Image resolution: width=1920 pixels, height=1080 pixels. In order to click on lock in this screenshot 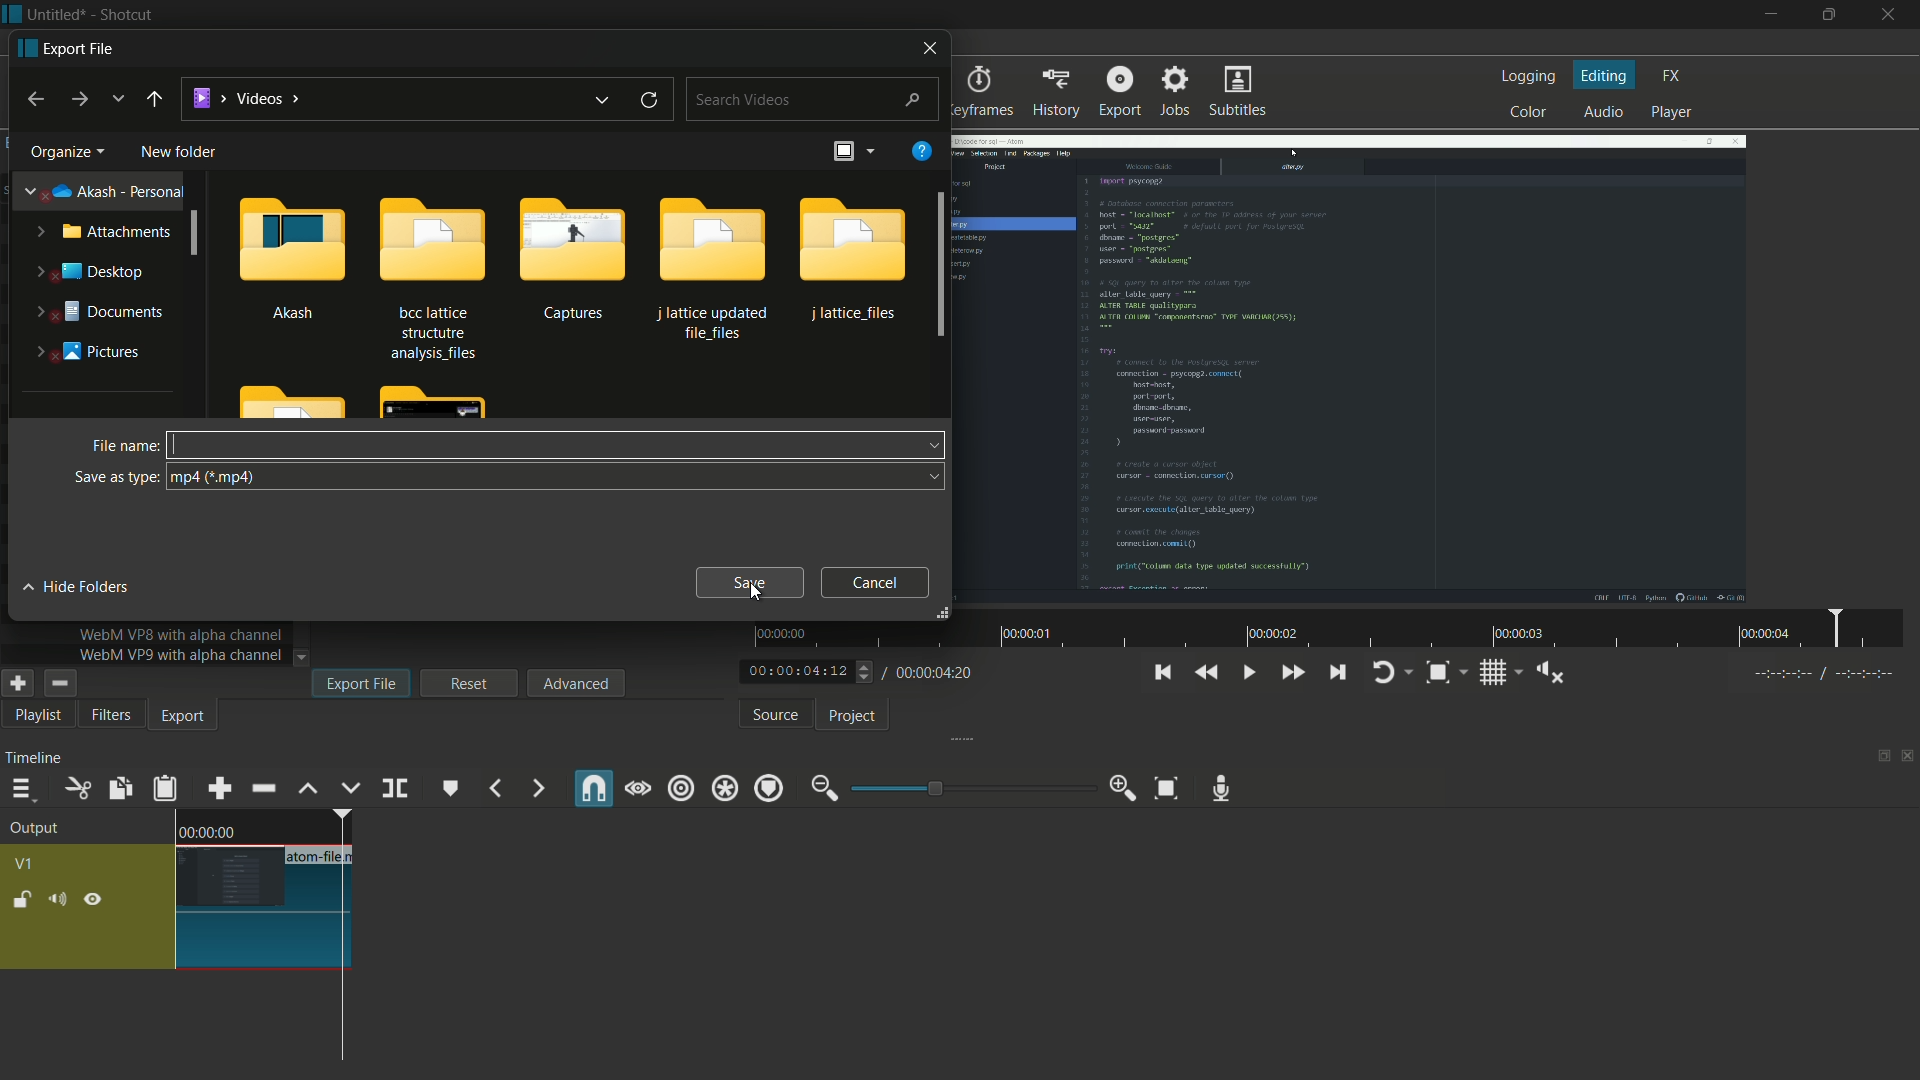, I will do `click(22, 899)`.